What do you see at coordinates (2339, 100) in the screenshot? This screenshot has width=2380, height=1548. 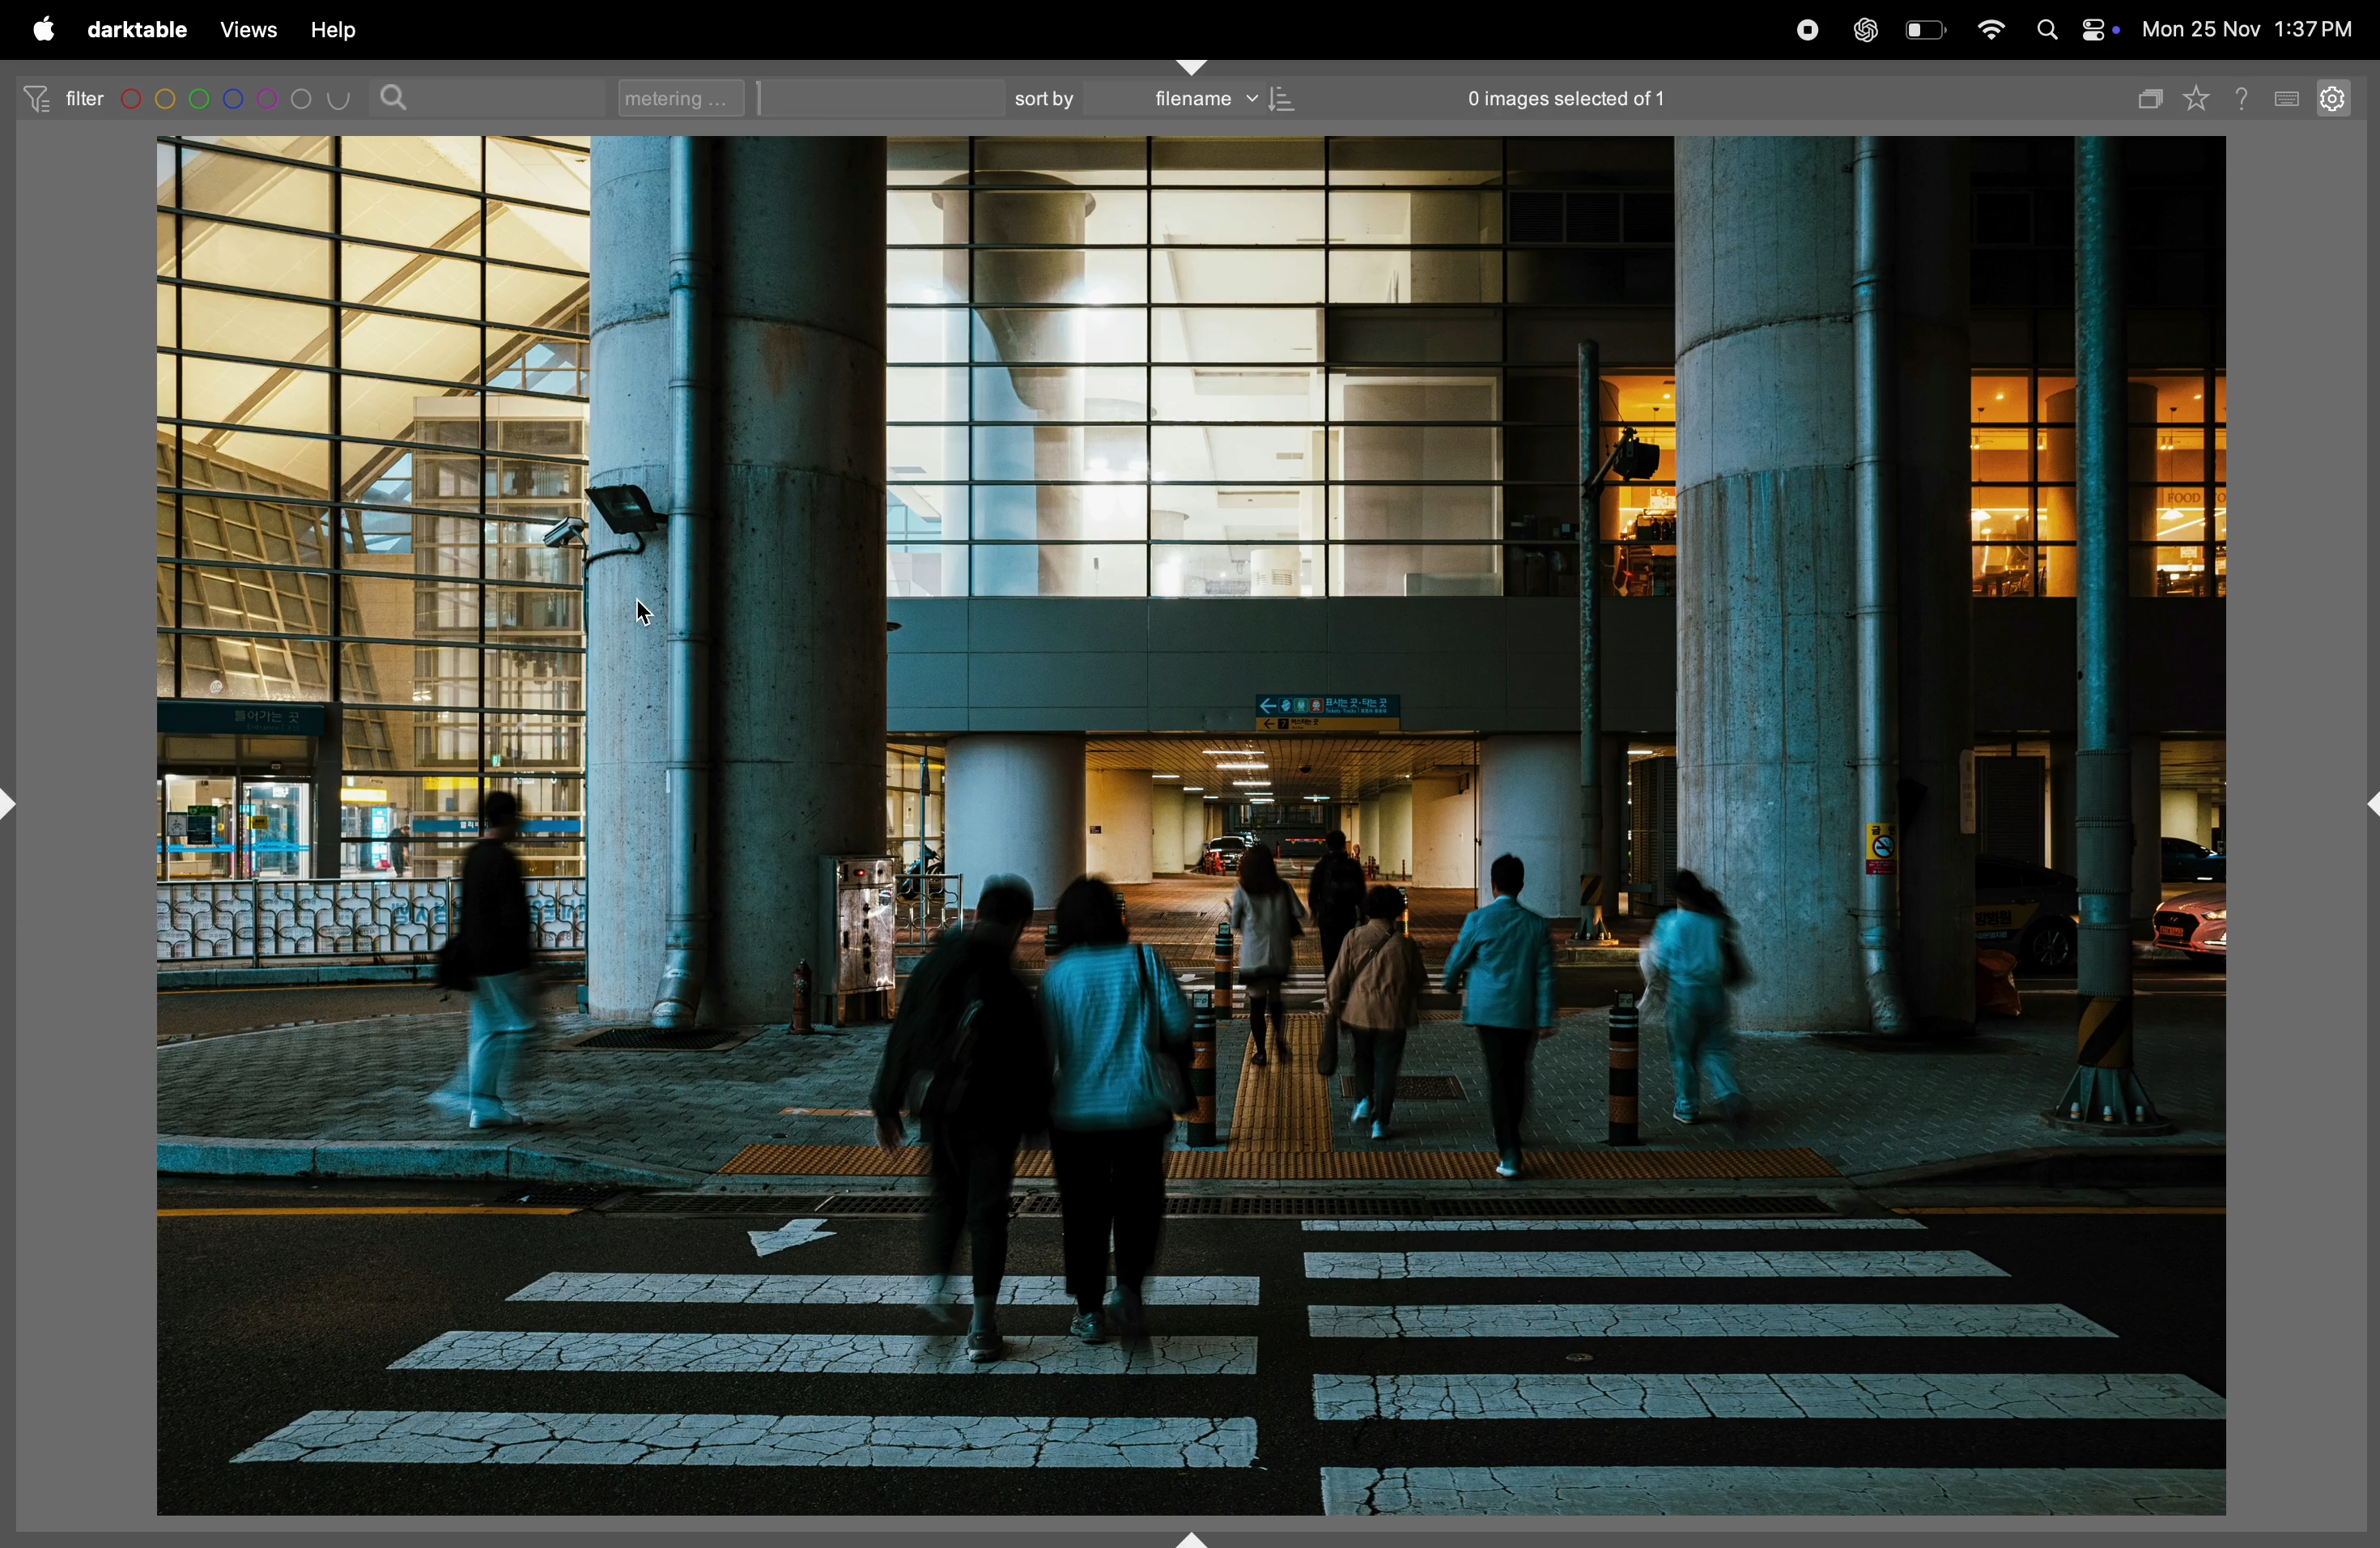 I see `setting` at bounding box center [2339, 100].